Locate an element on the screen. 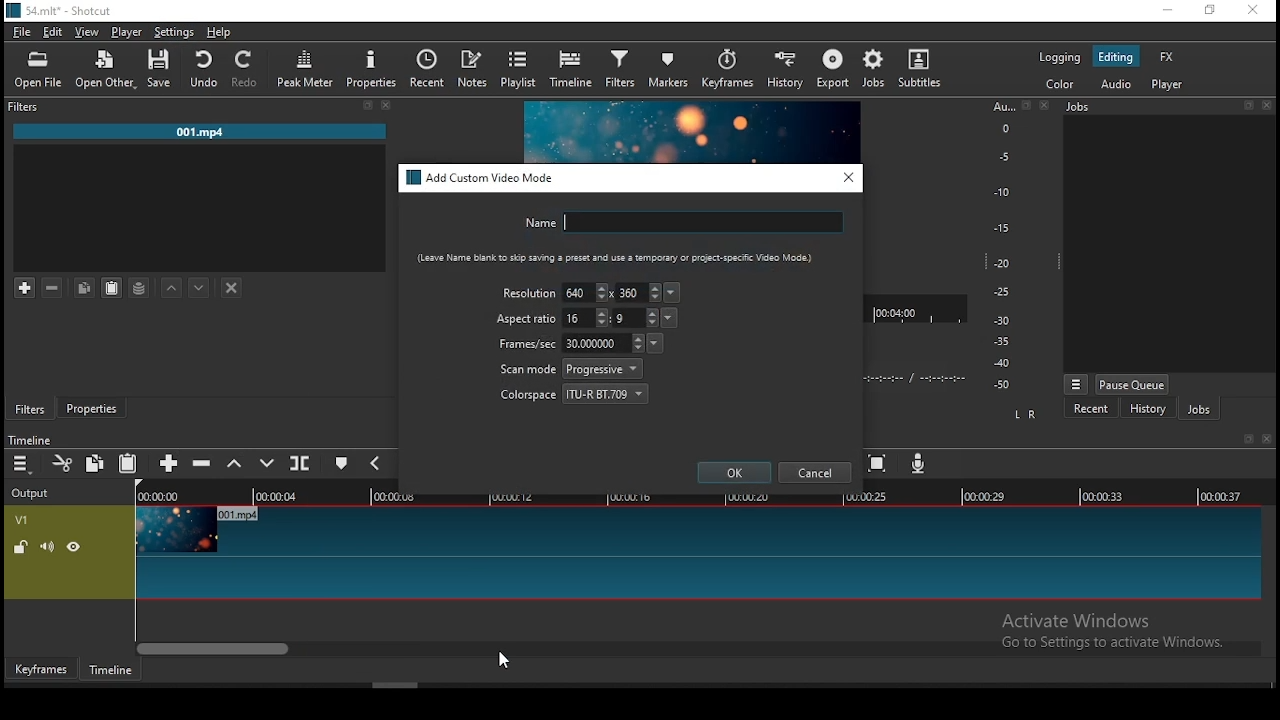 The height and width of the screenshot is (720, 1280). subtitles is located at coordinates (924, 70).